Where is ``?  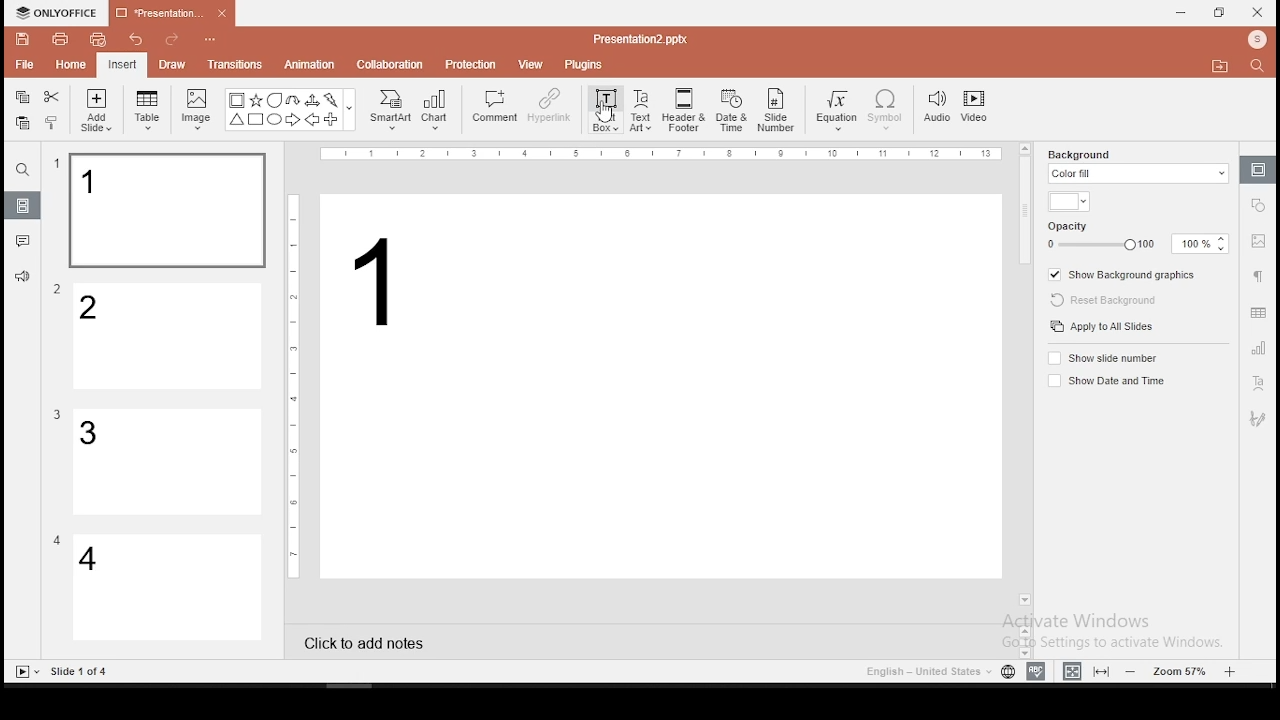
 is located at coordinates (1253, 418).